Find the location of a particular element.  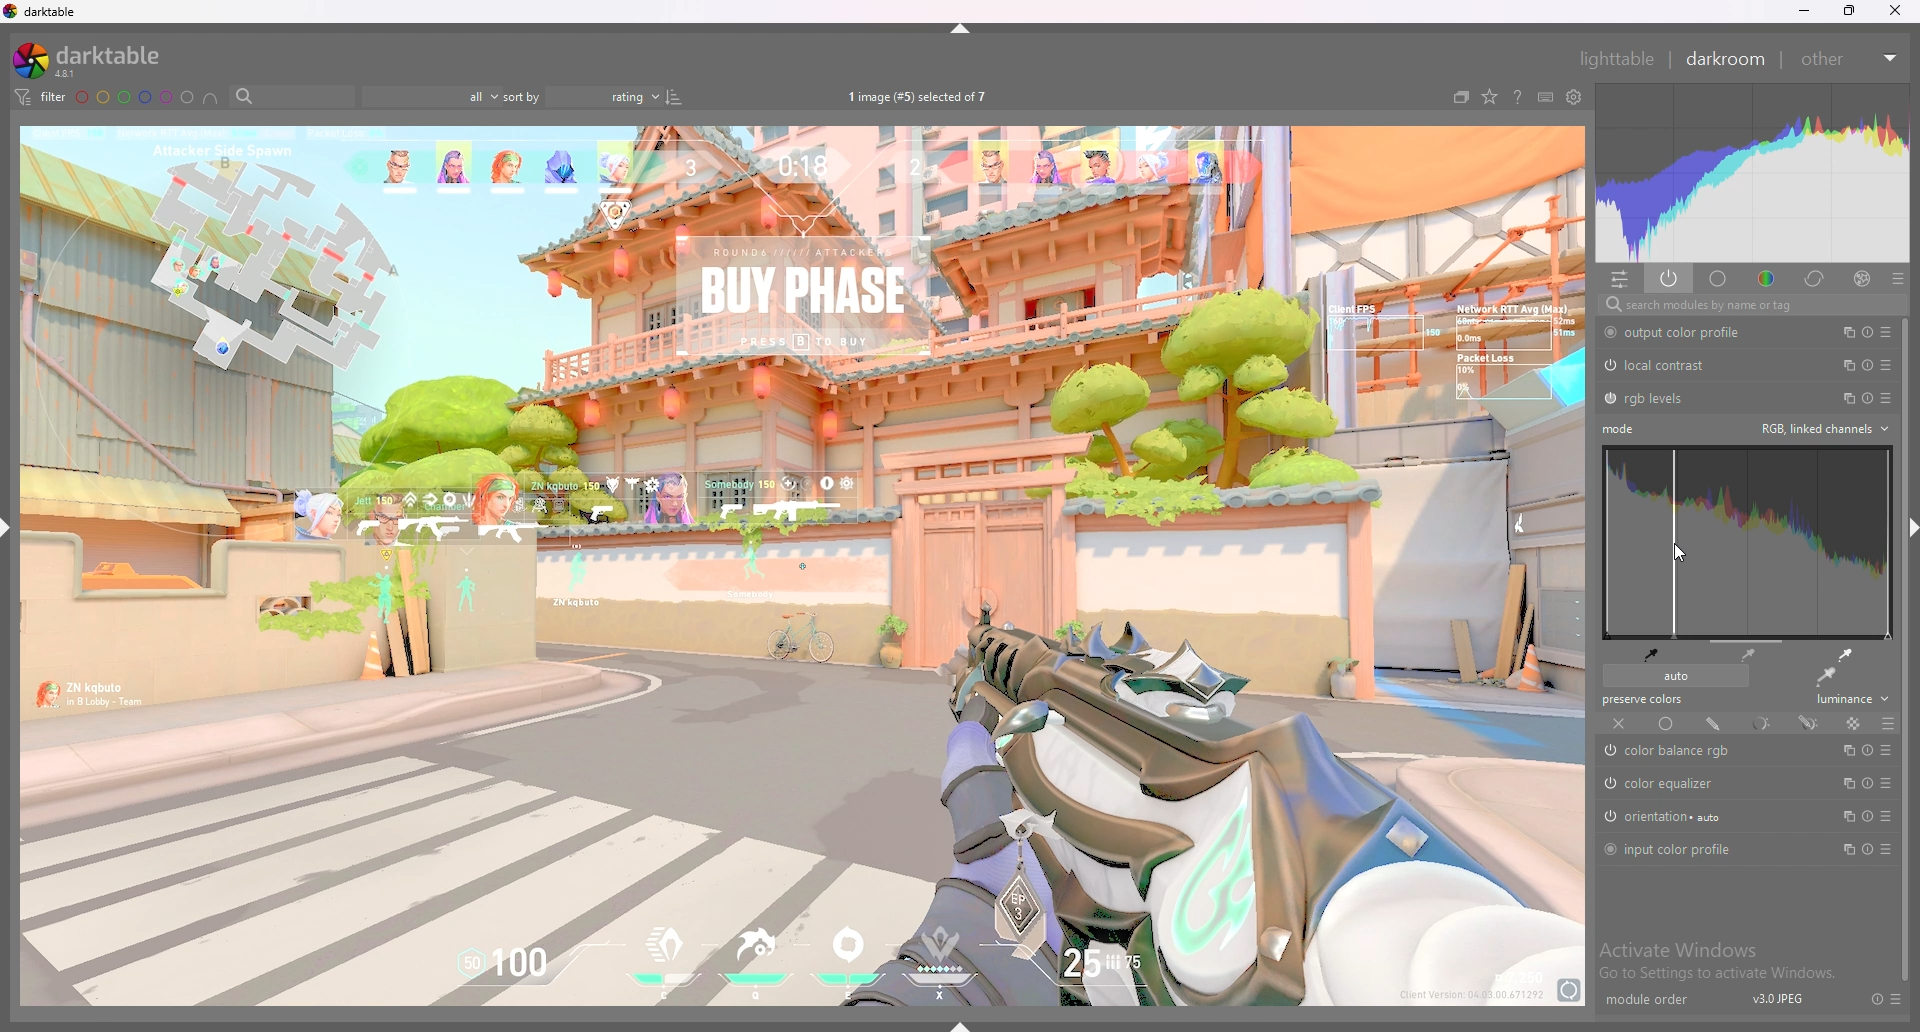

multiple instances action is located at coordinates (1843, 364).